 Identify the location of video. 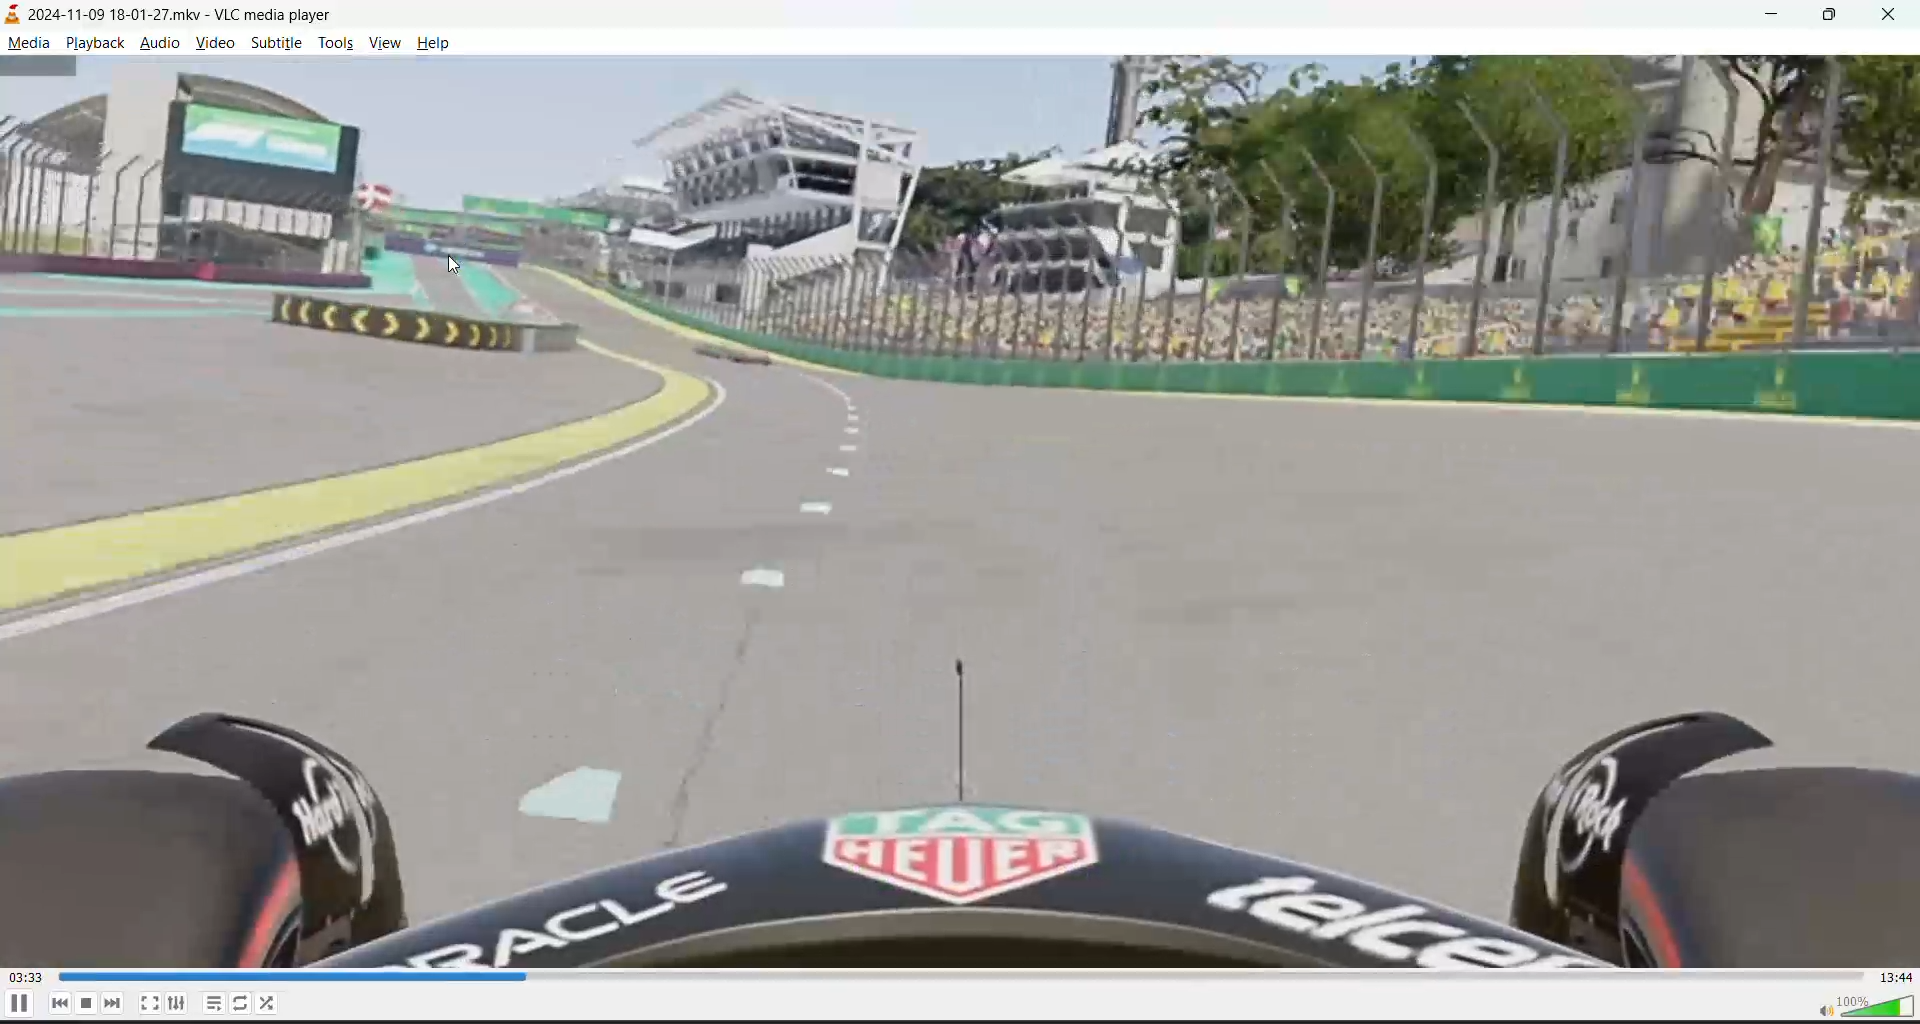
(215, 41).